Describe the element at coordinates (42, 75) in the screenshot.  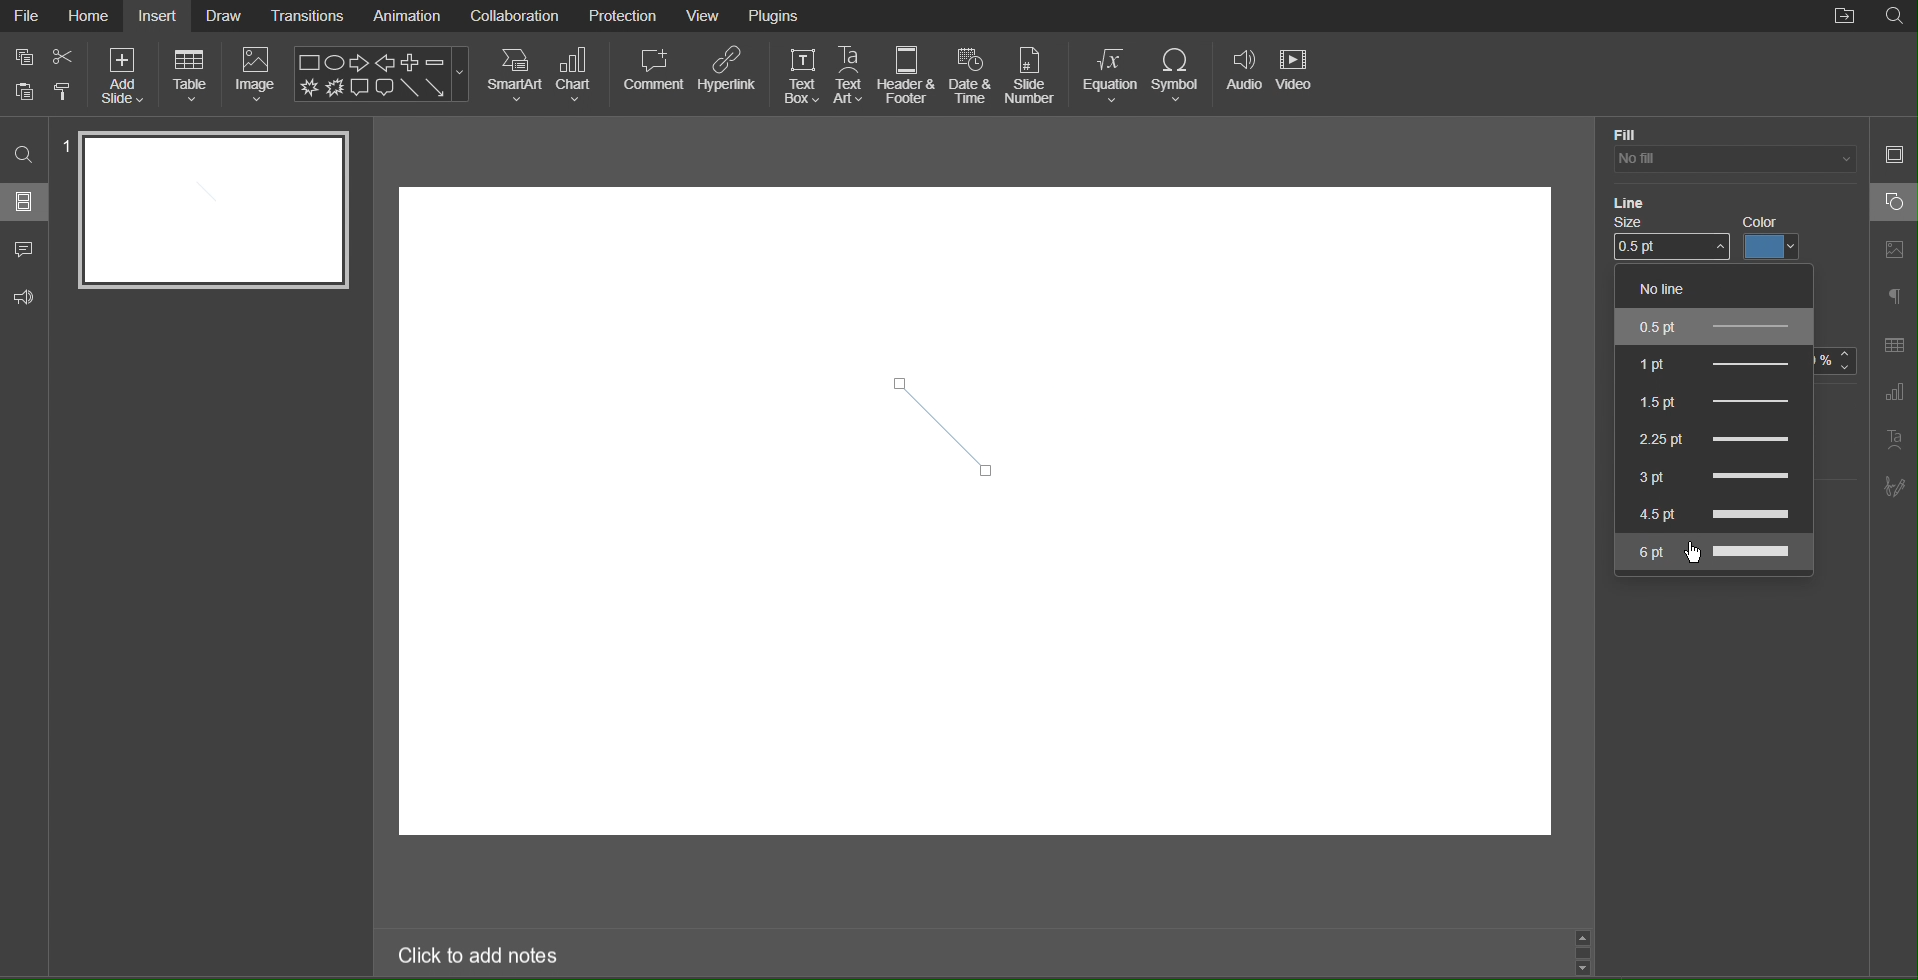
I see `Cut Copy Paste` at that location.